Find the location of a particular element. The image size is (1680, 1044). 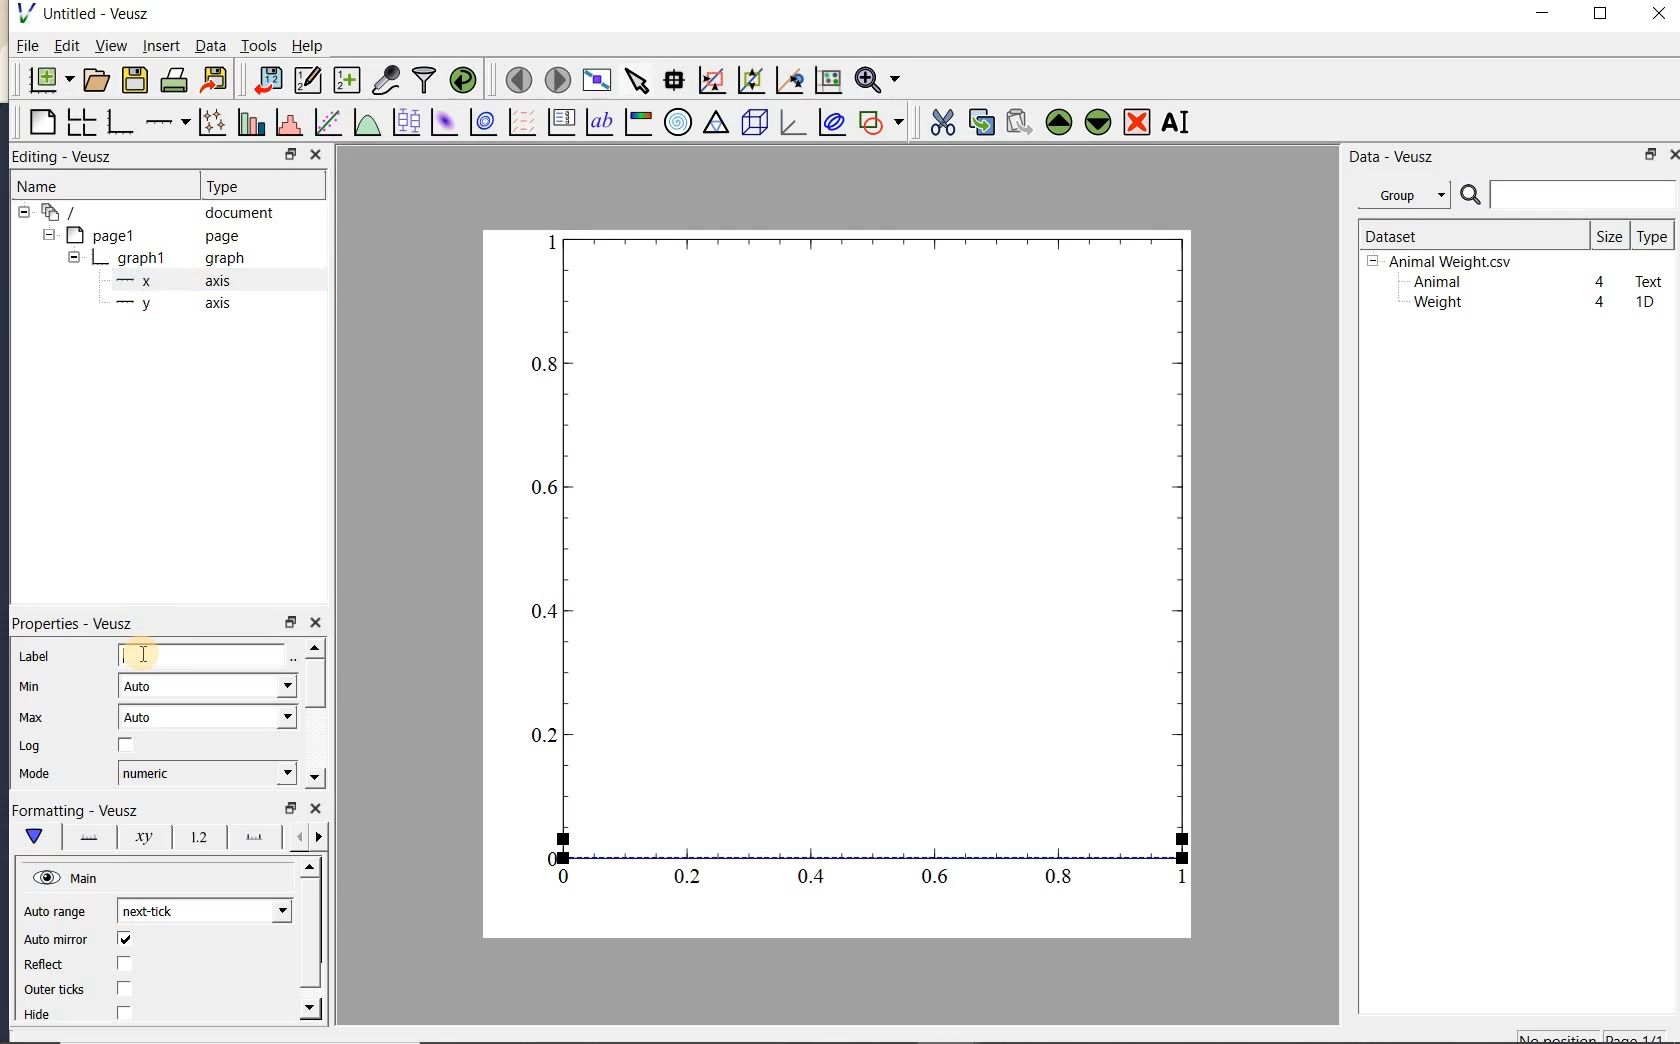

reload linked datasets is located at coordinates (463, 78).